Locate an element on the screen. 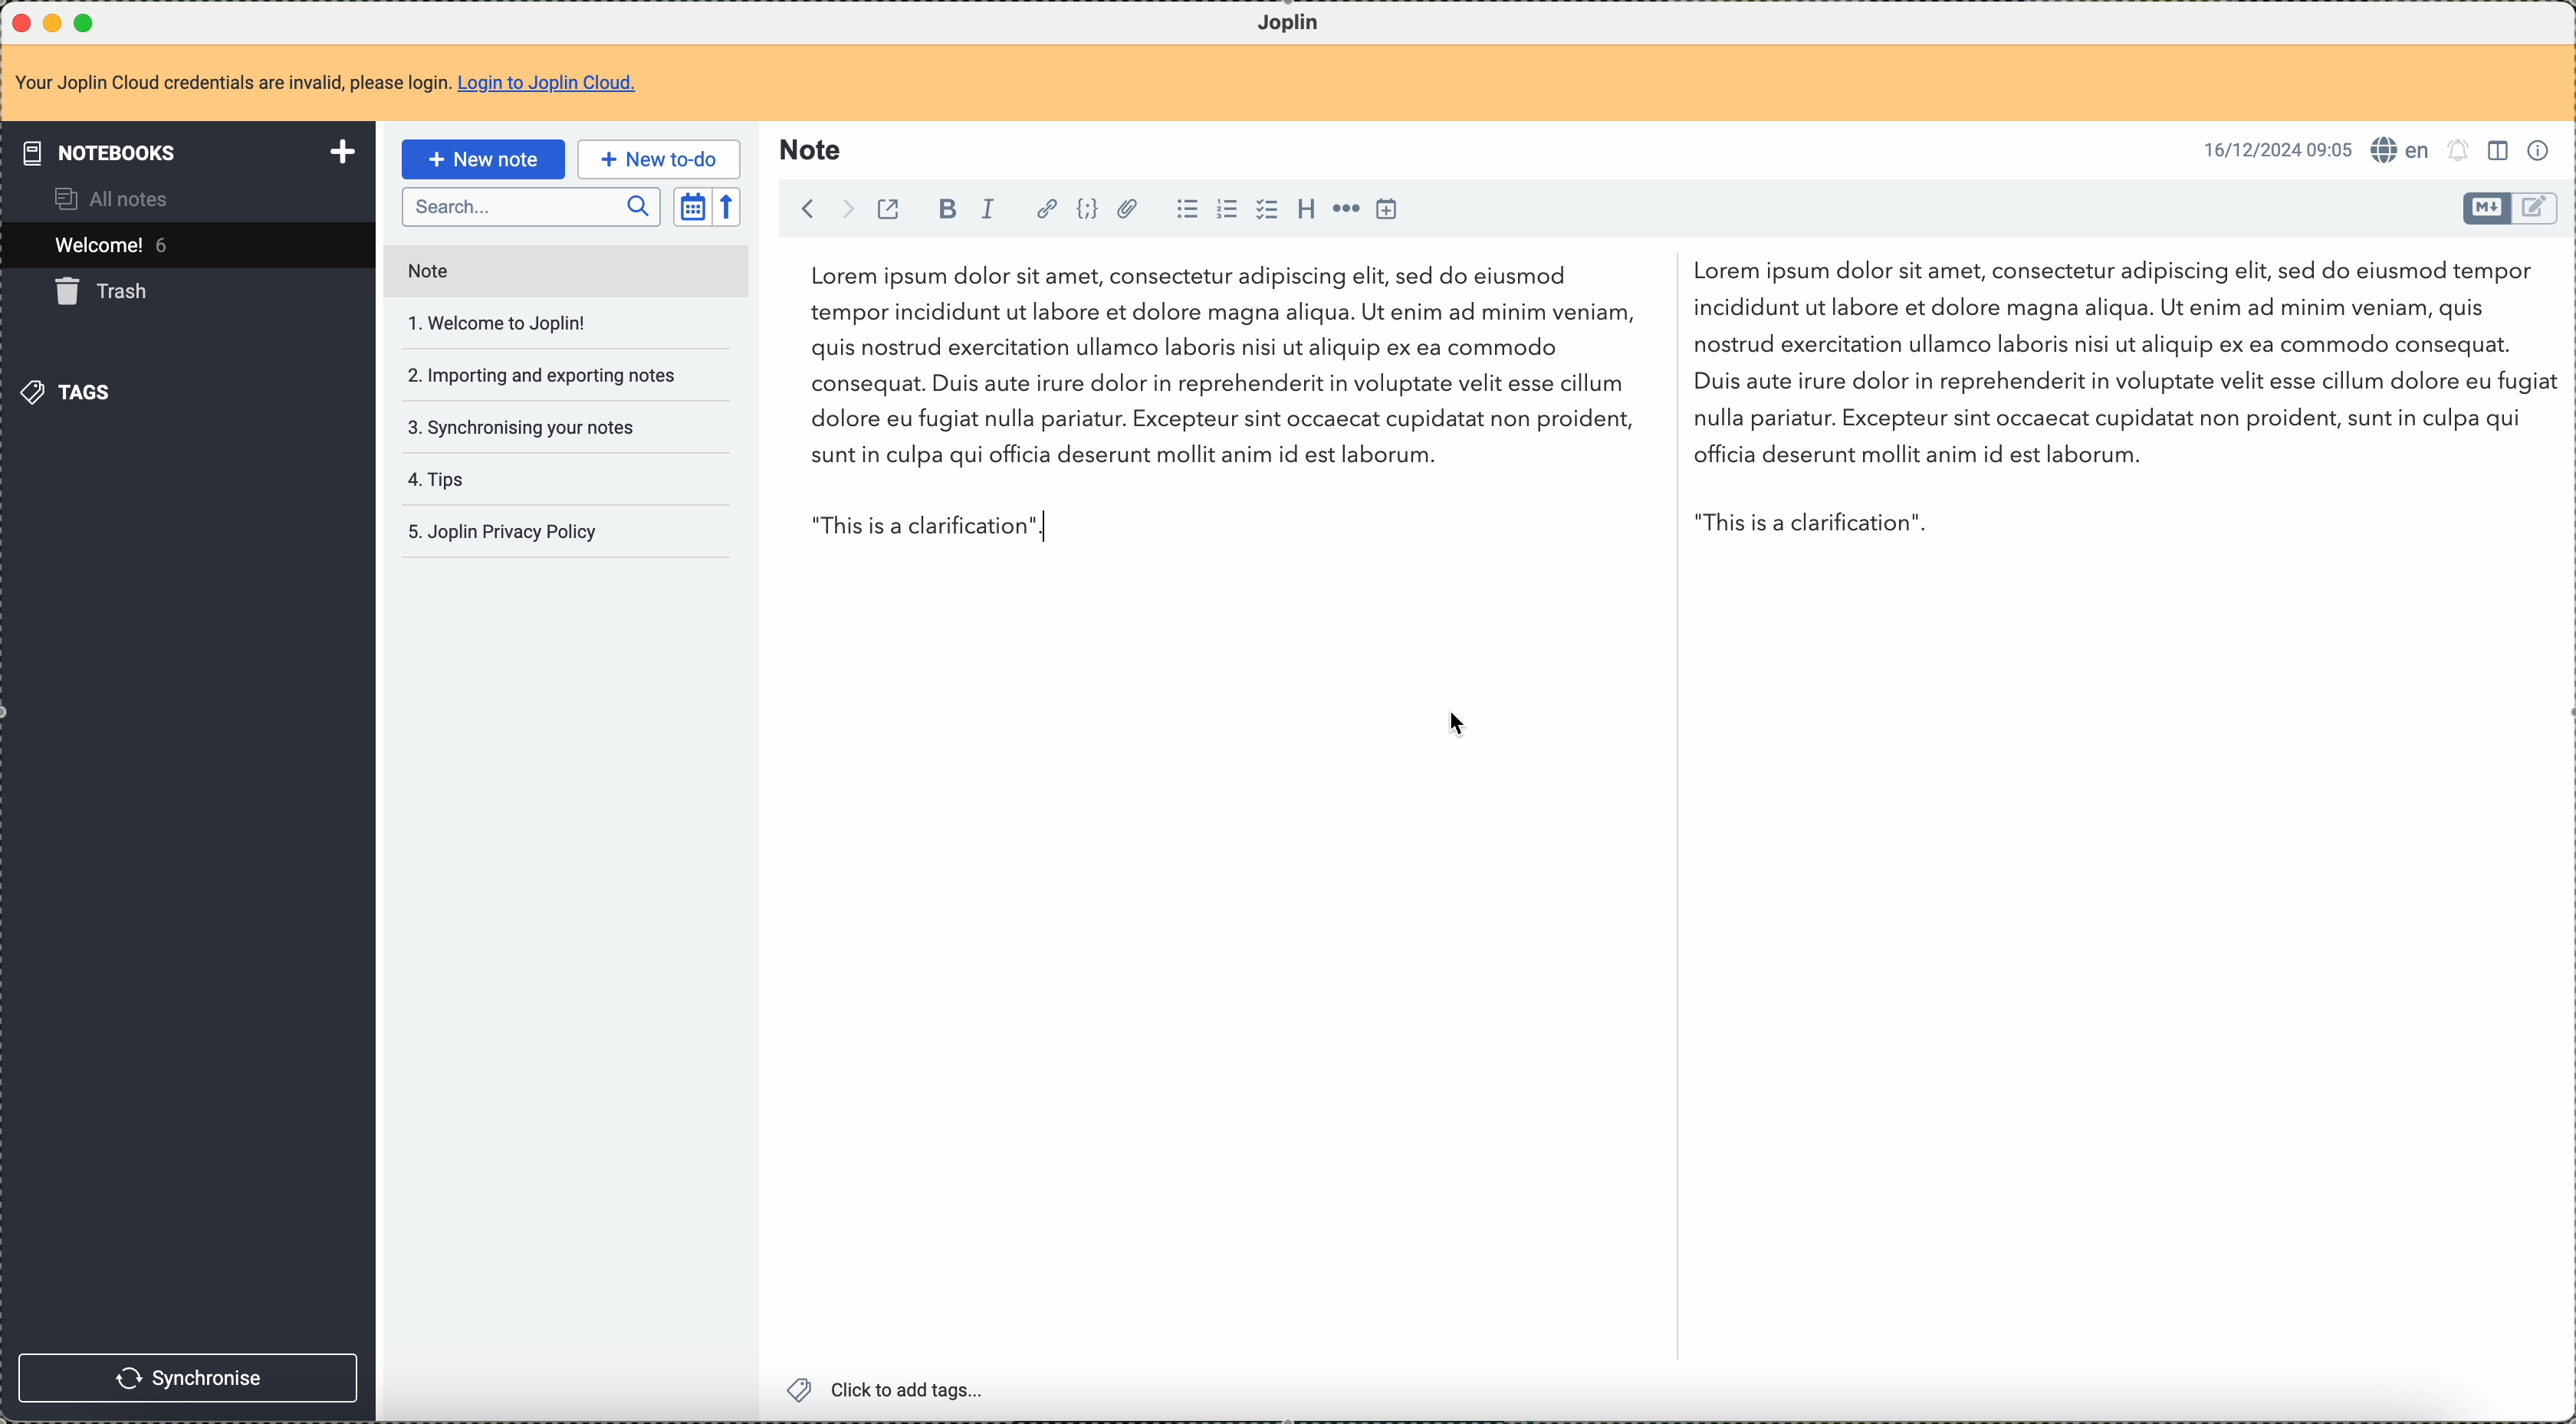 The height and width of the screenshot is (1424, 2576). insert time is located at coordinates (1393, 210).